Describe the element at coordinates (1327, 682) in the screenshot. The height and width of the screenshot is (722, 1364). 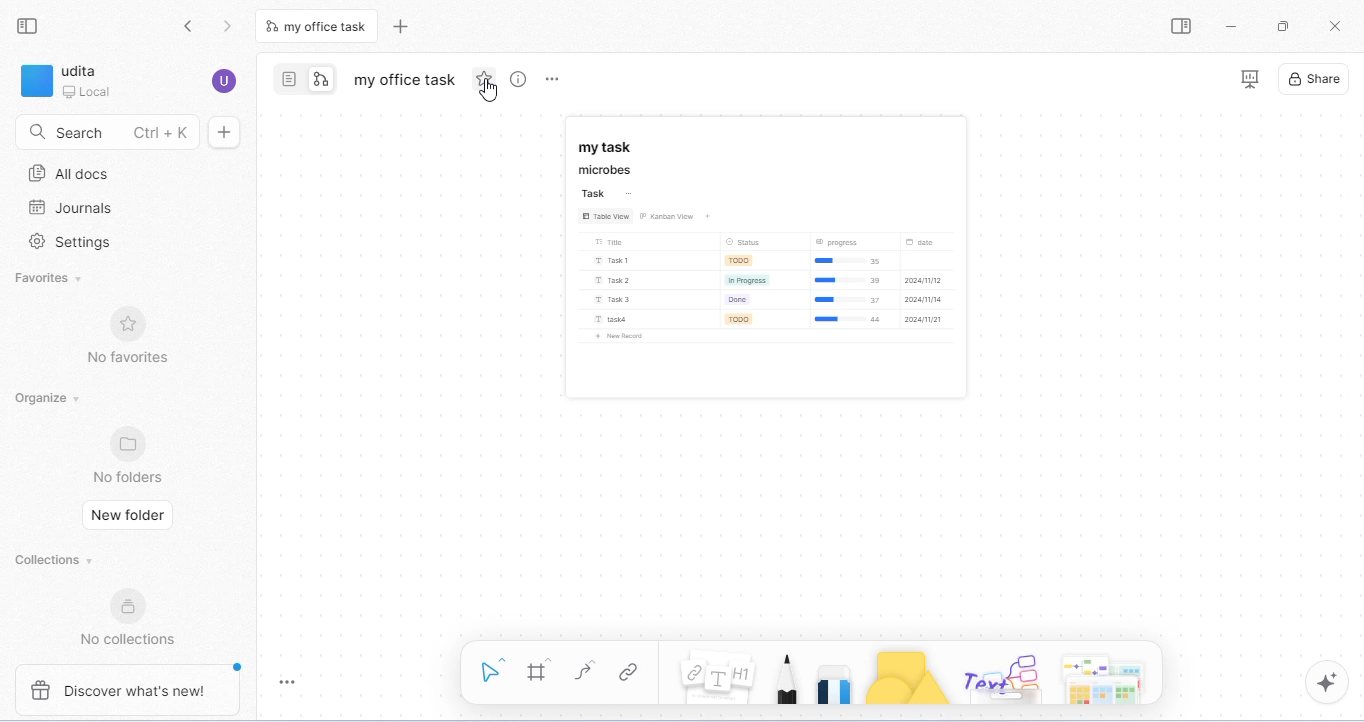
I see `ai assistant` at that location.